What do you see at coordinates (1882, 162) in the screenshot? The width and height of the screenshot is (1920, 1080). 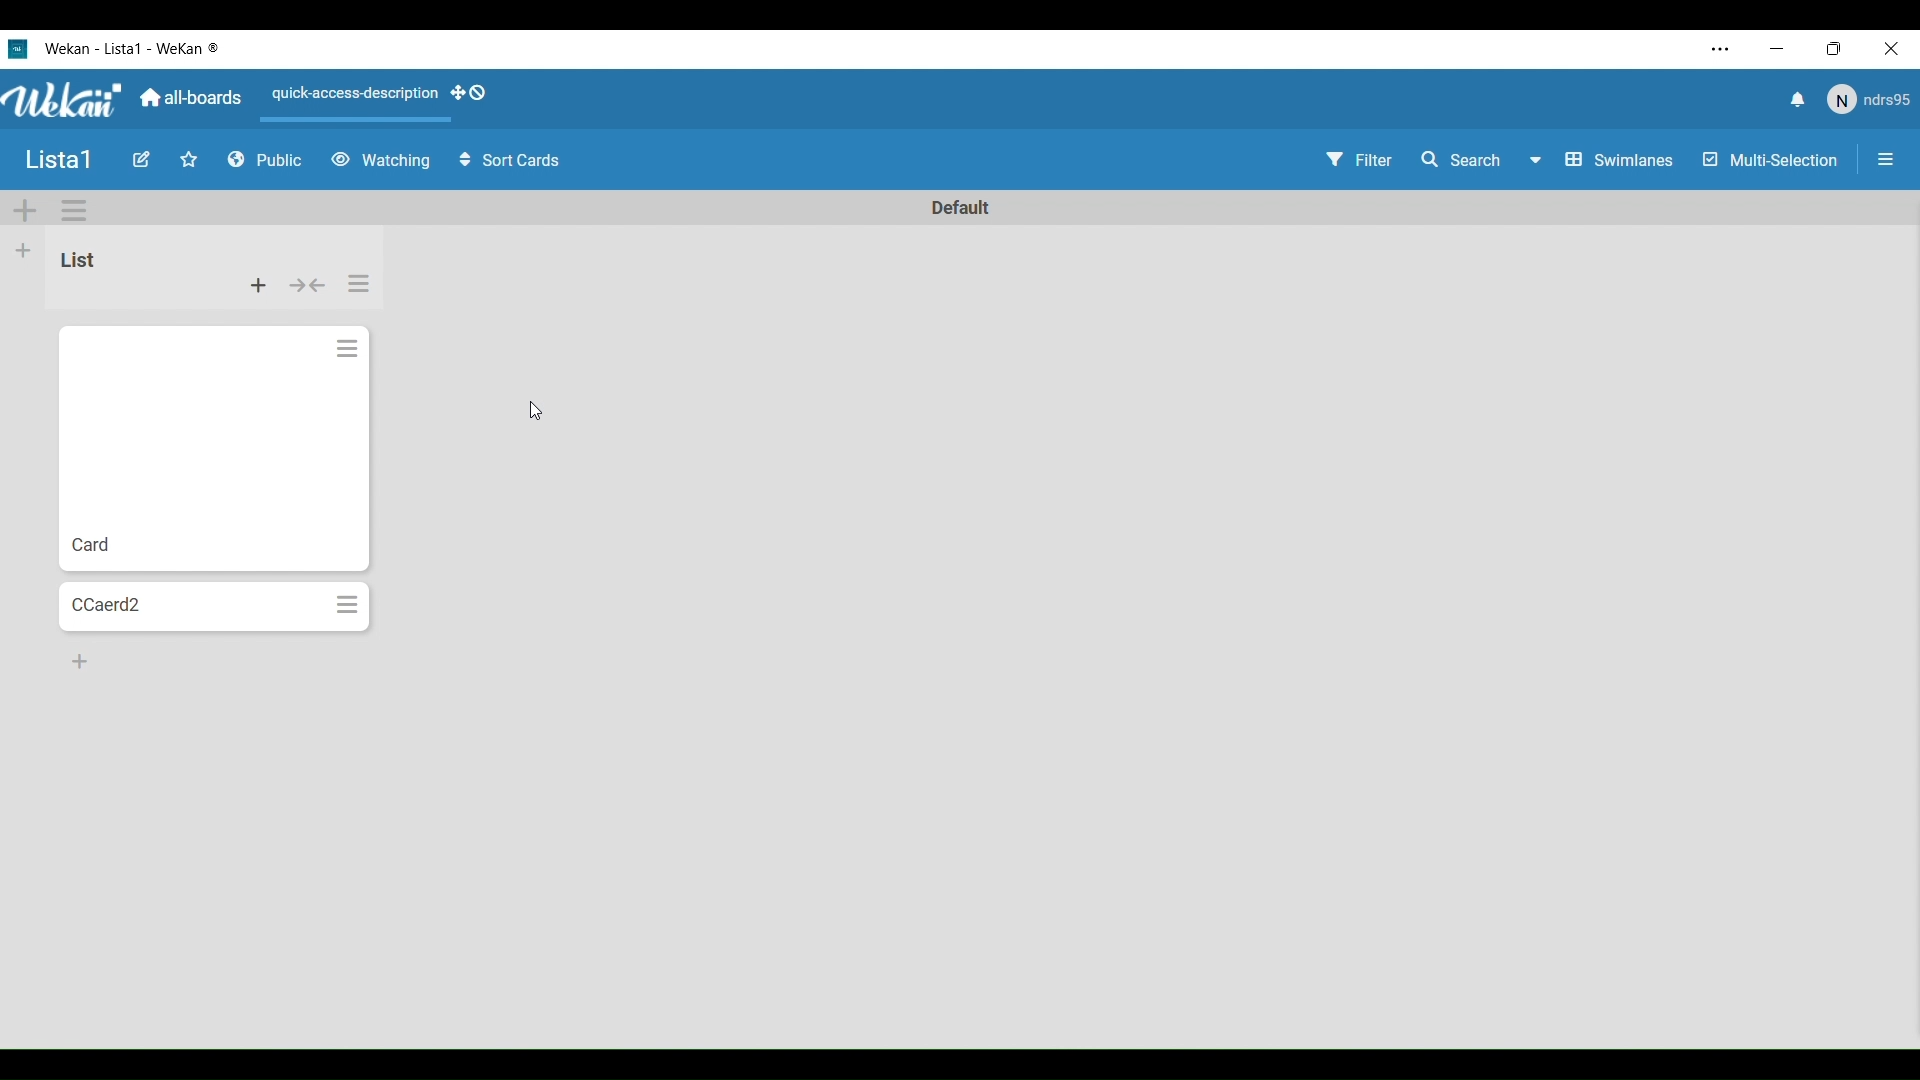 I see `Option` at bounding box center [1882, 162].